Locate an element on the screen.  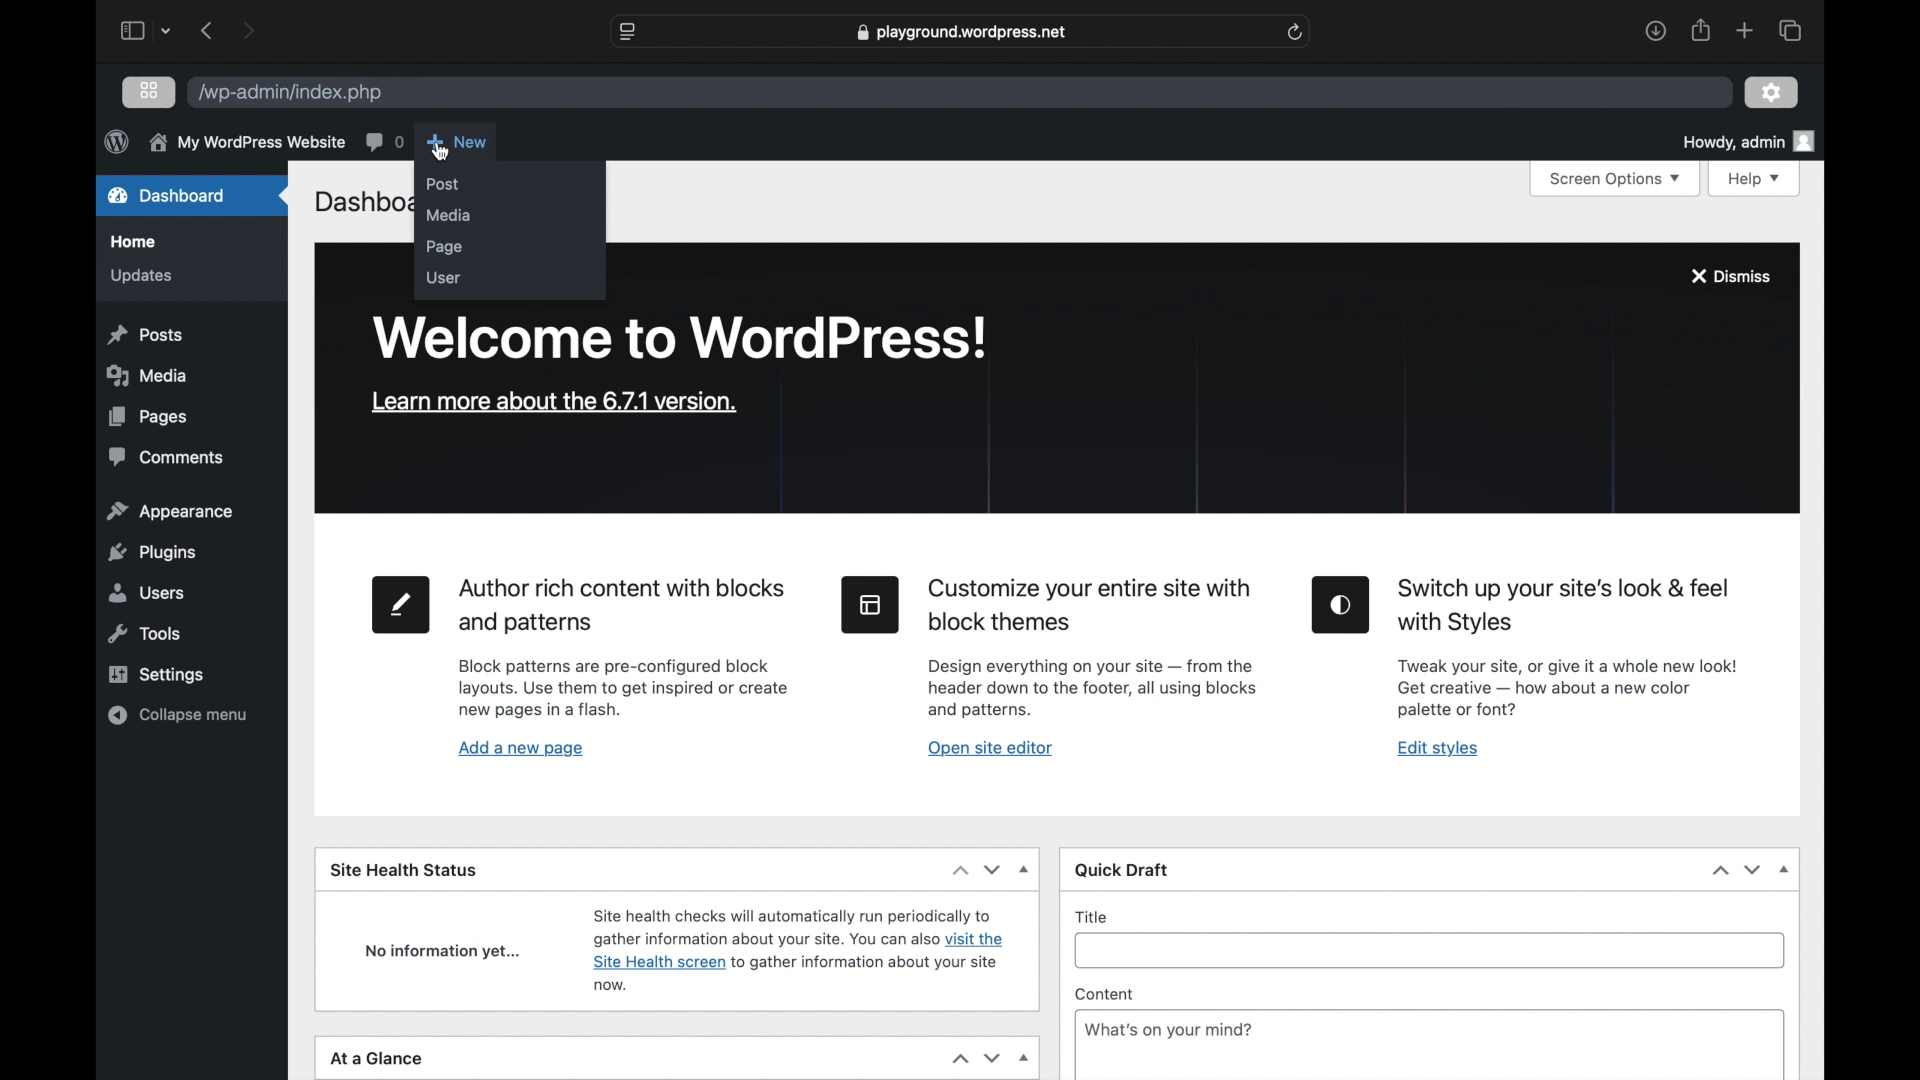
add a new page is located at coordinates (522, 750).